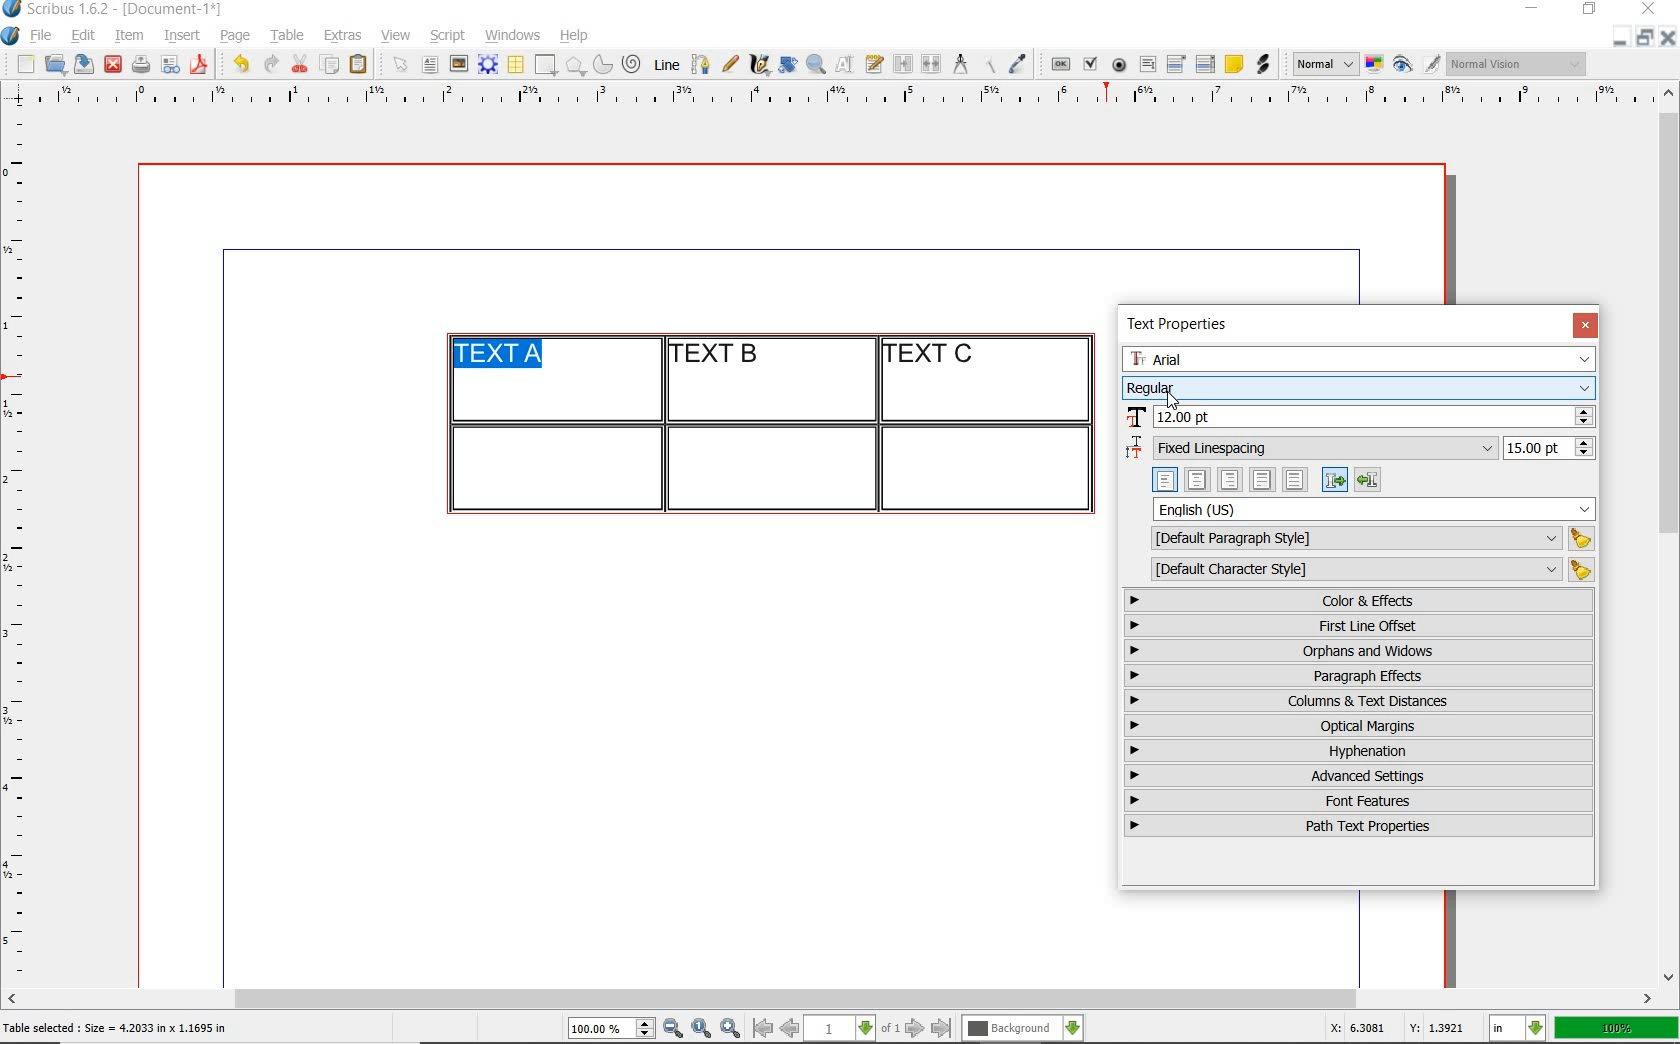  I want to click on select current zoom level, so click(612, 1028).